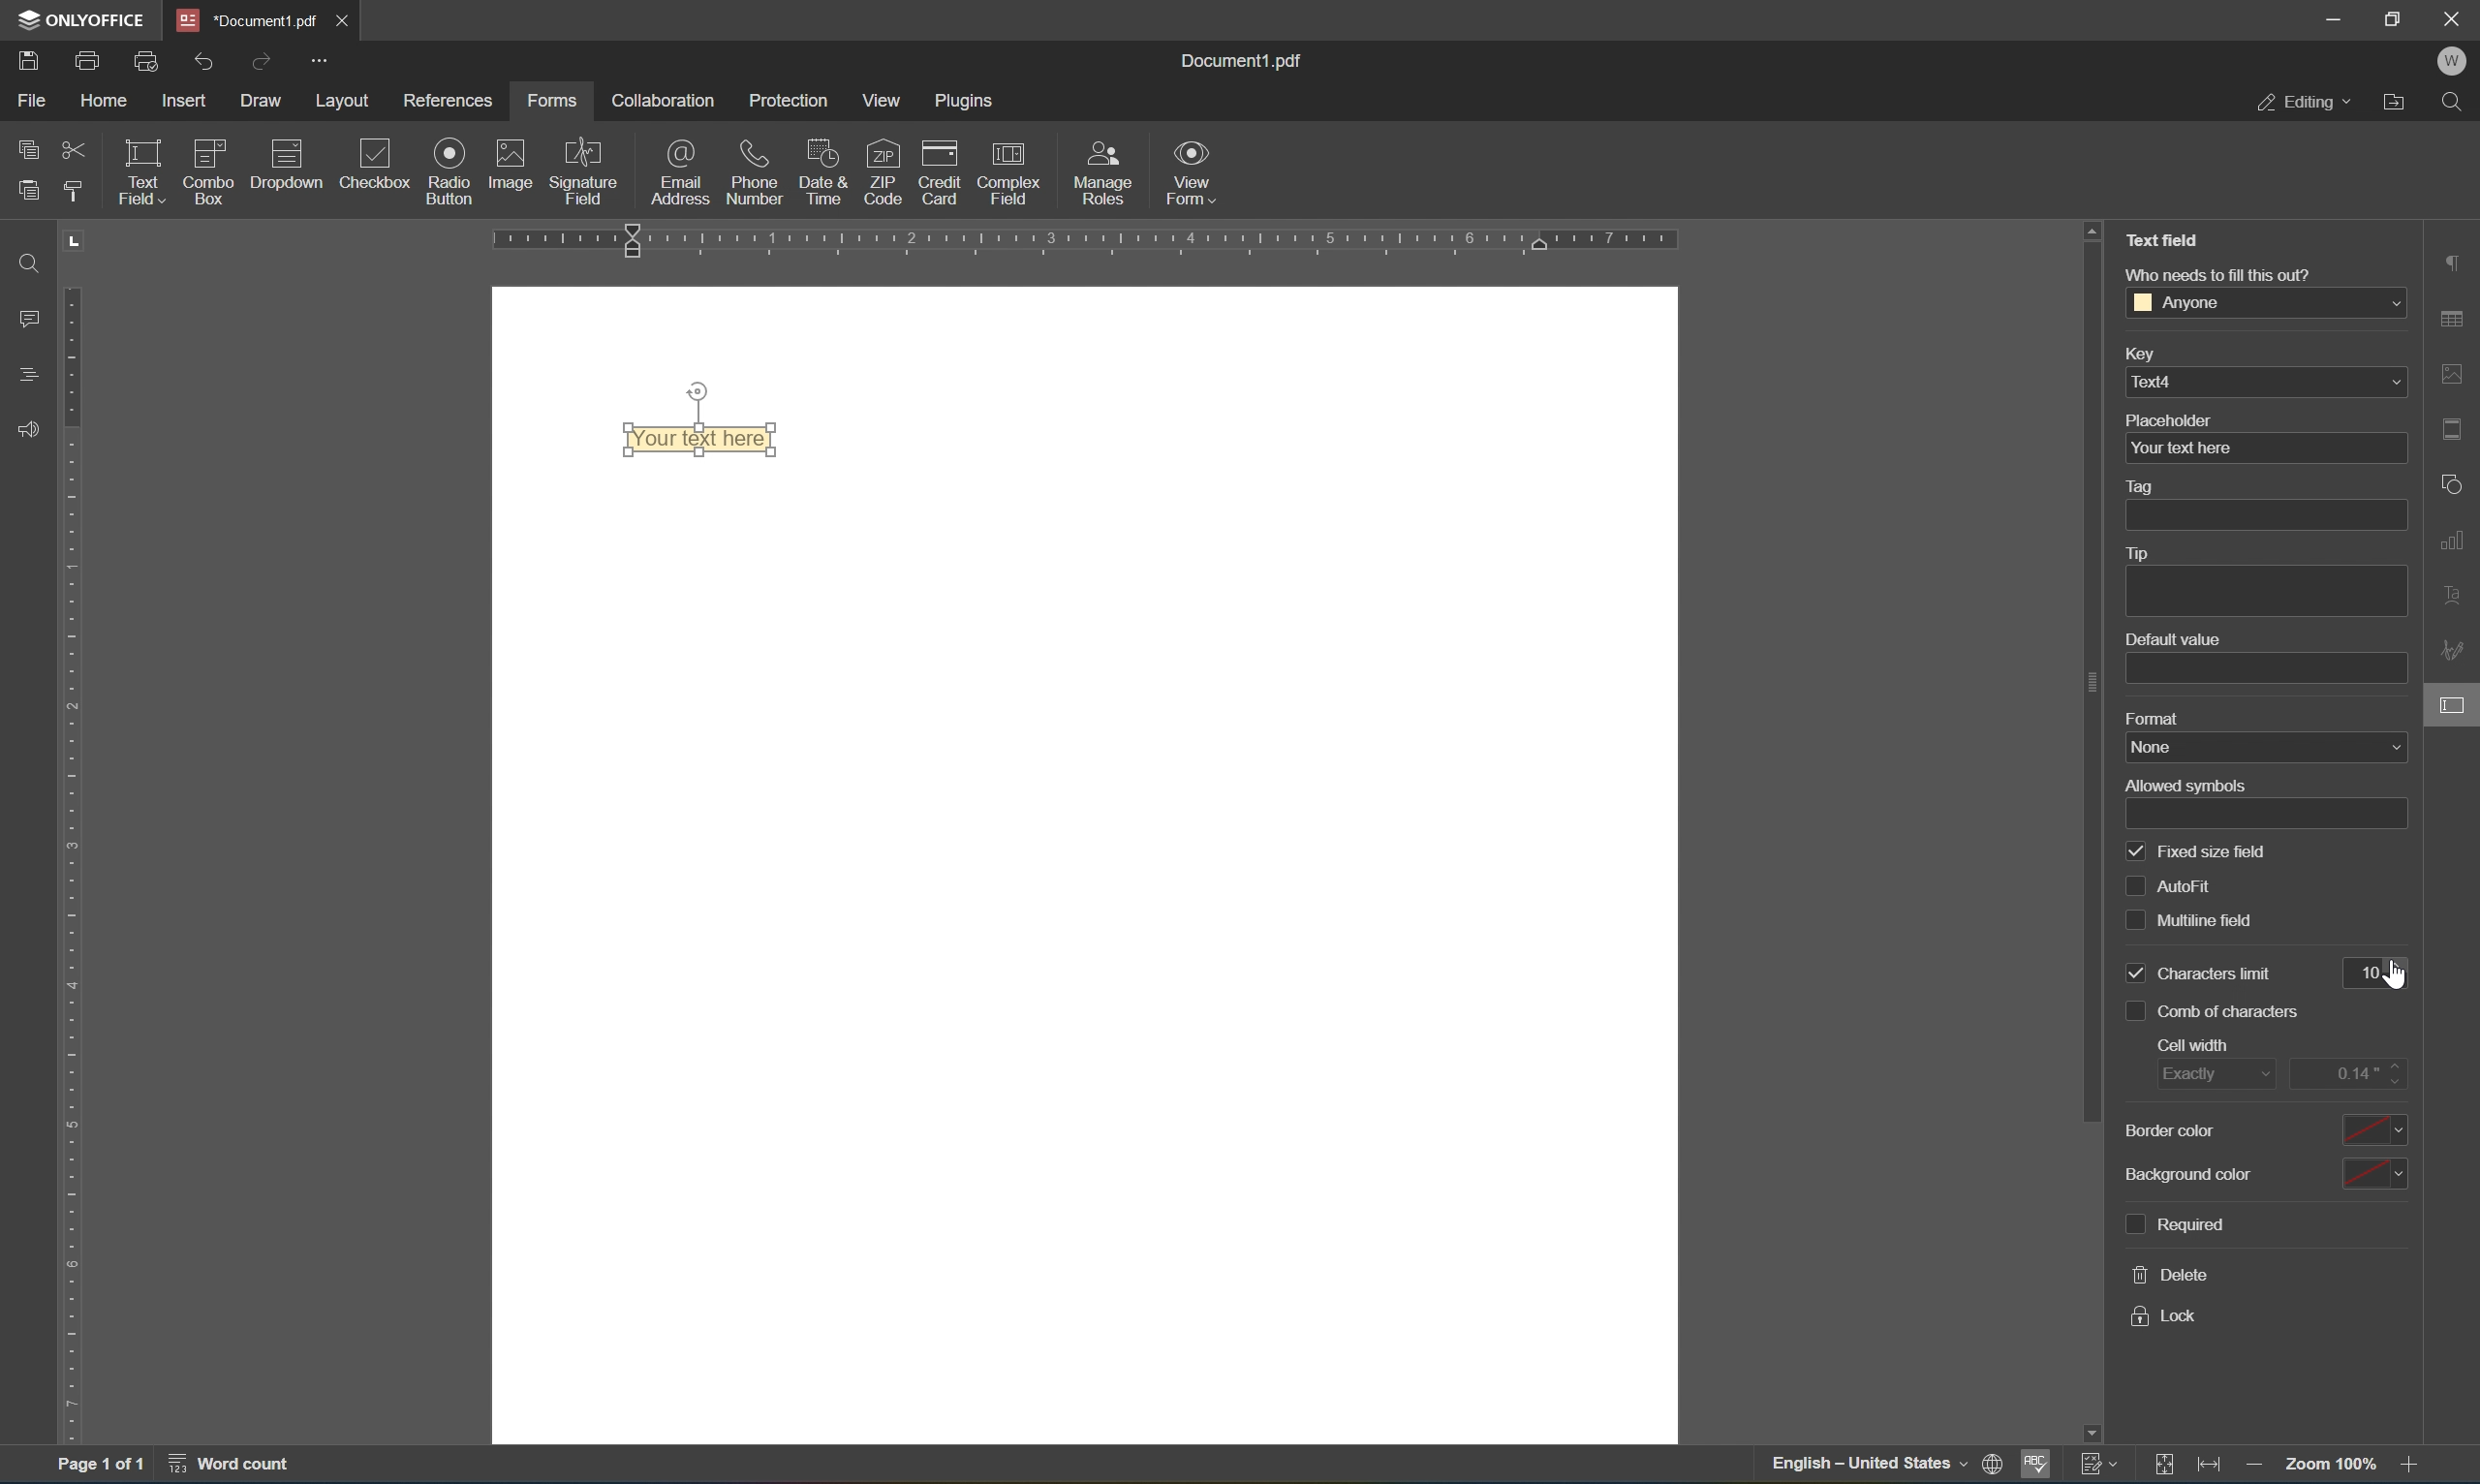 The image size is (2480, 1484). Describe the element at coordinates (2308, 102) in the screenshot. I see `editing` at that location.